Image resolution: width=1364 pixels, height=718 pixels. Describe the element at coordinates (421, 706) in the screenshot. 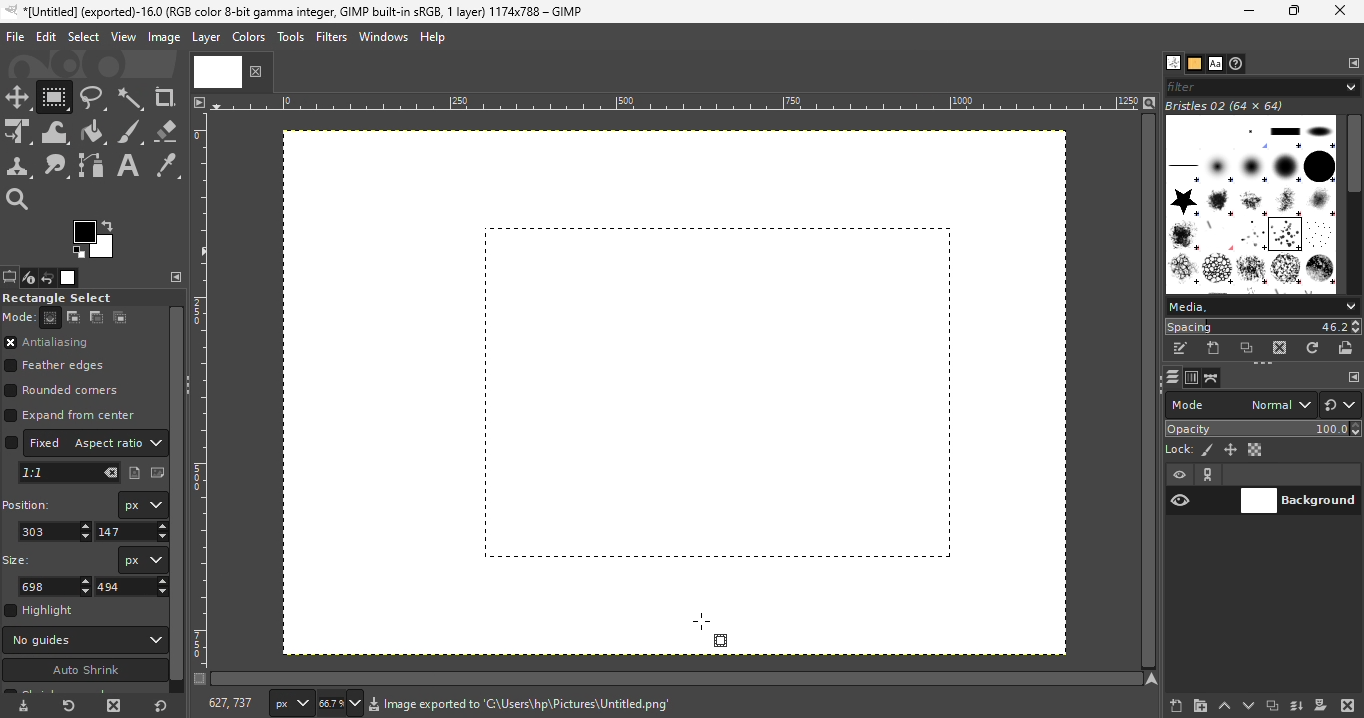

I see `Image exported to` at that location.